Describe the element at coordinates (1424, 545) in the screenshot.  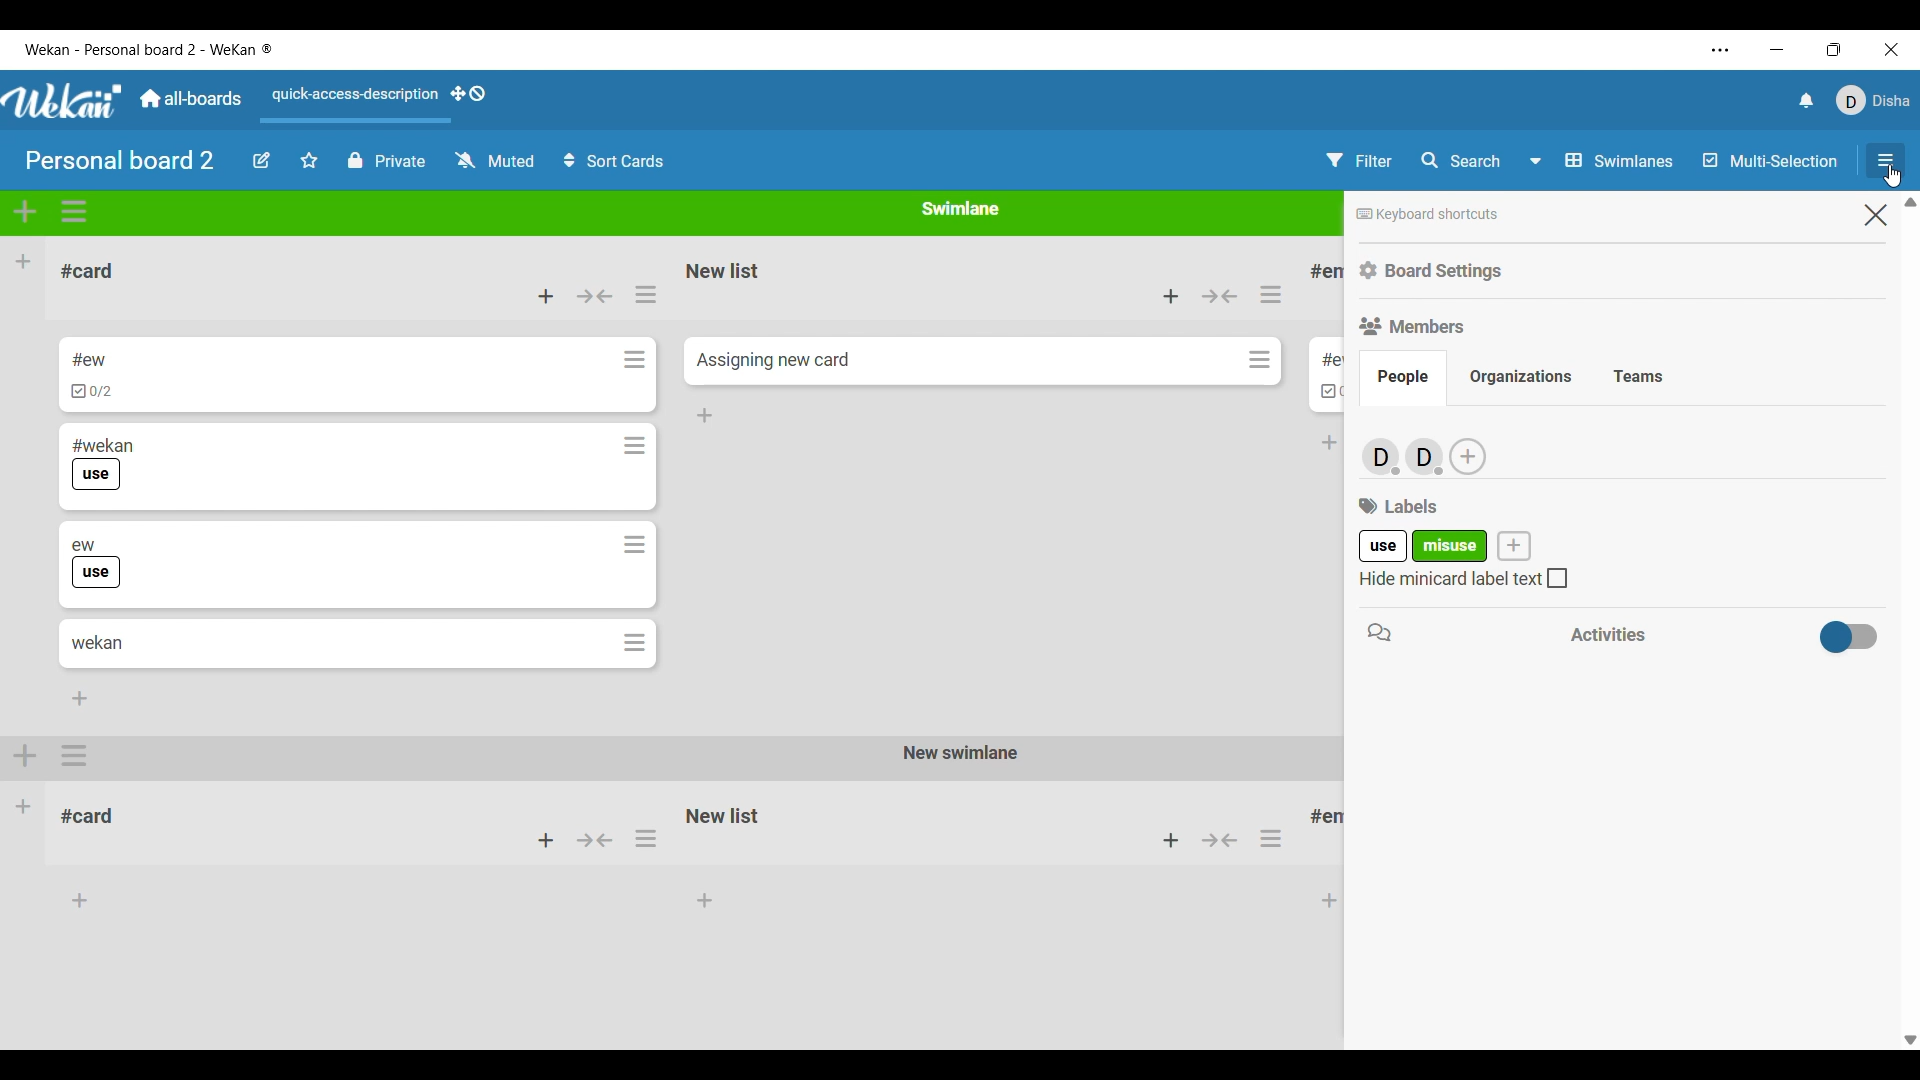
I see `Labels used in current board` at that location.